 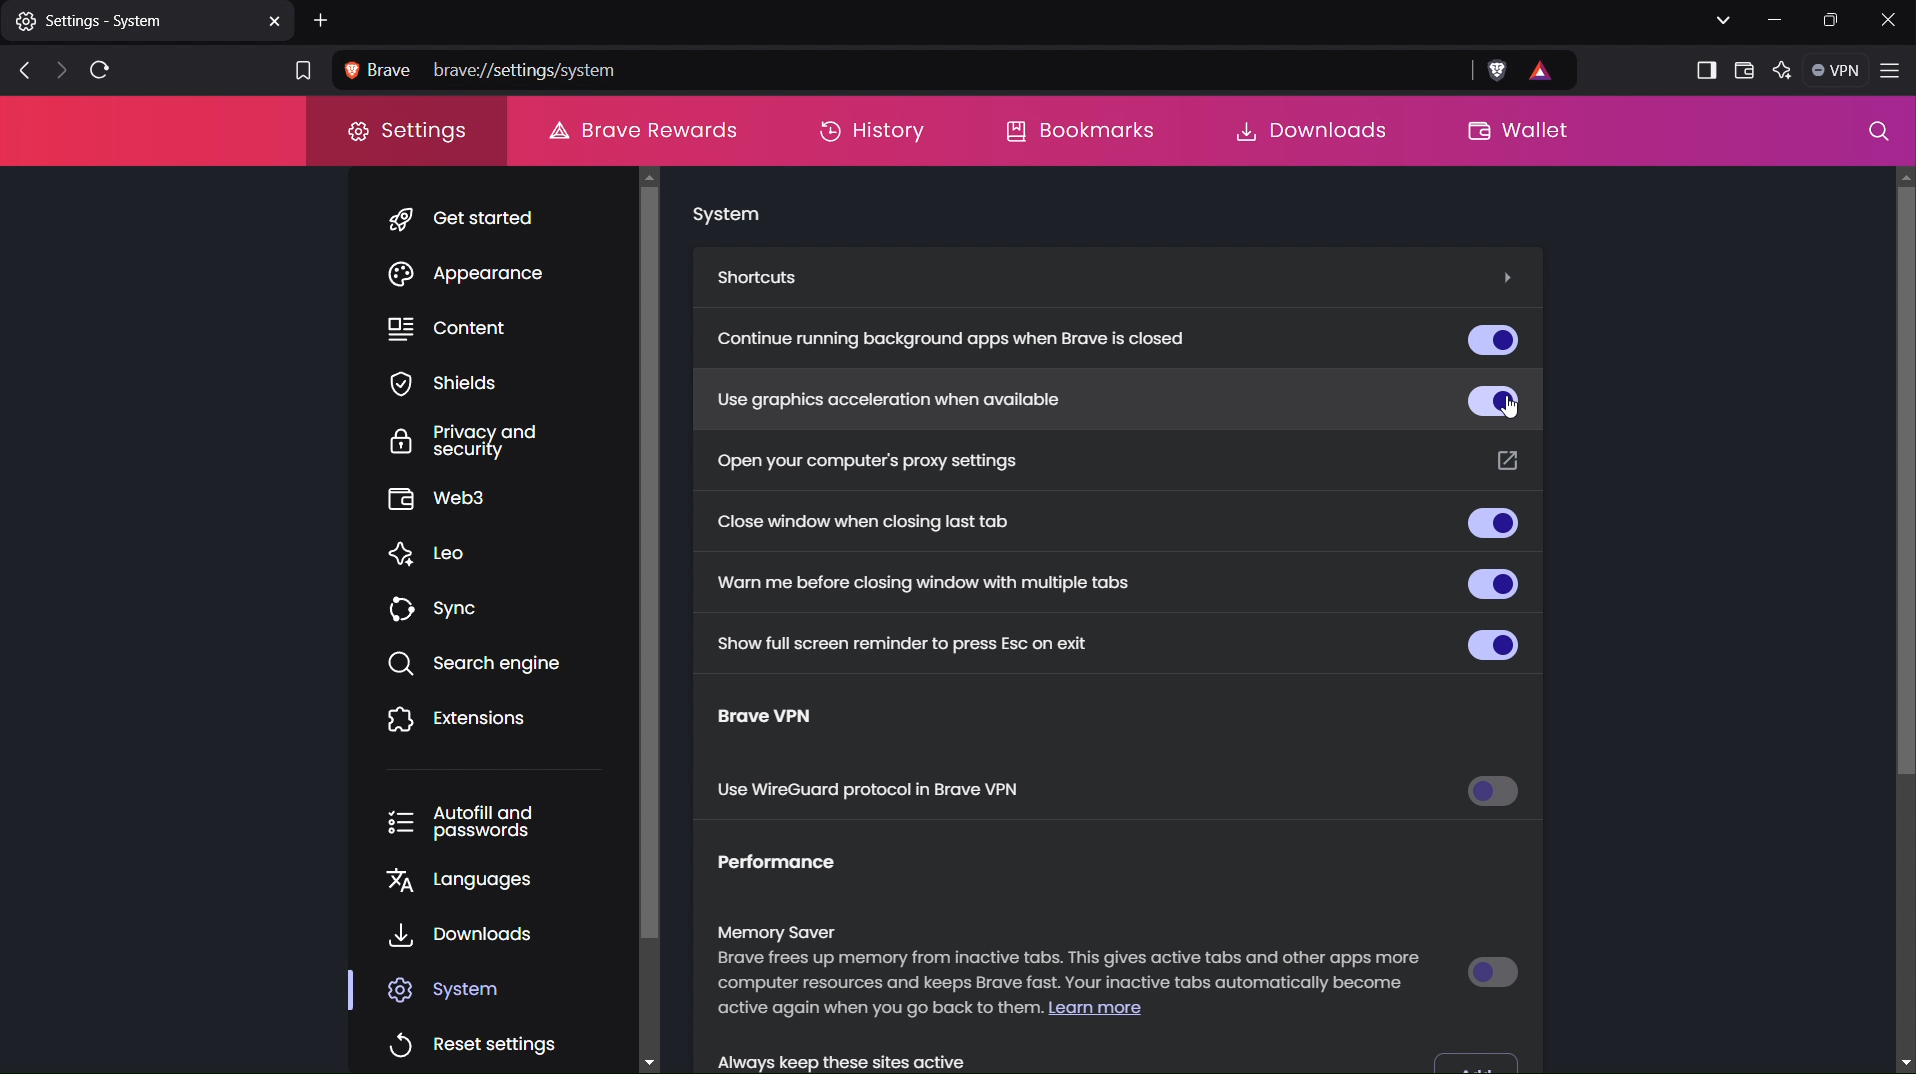 What do you see at coordinates (409, 137) in the screenshot?
I see `Settings` at bounding box center [409, 137].